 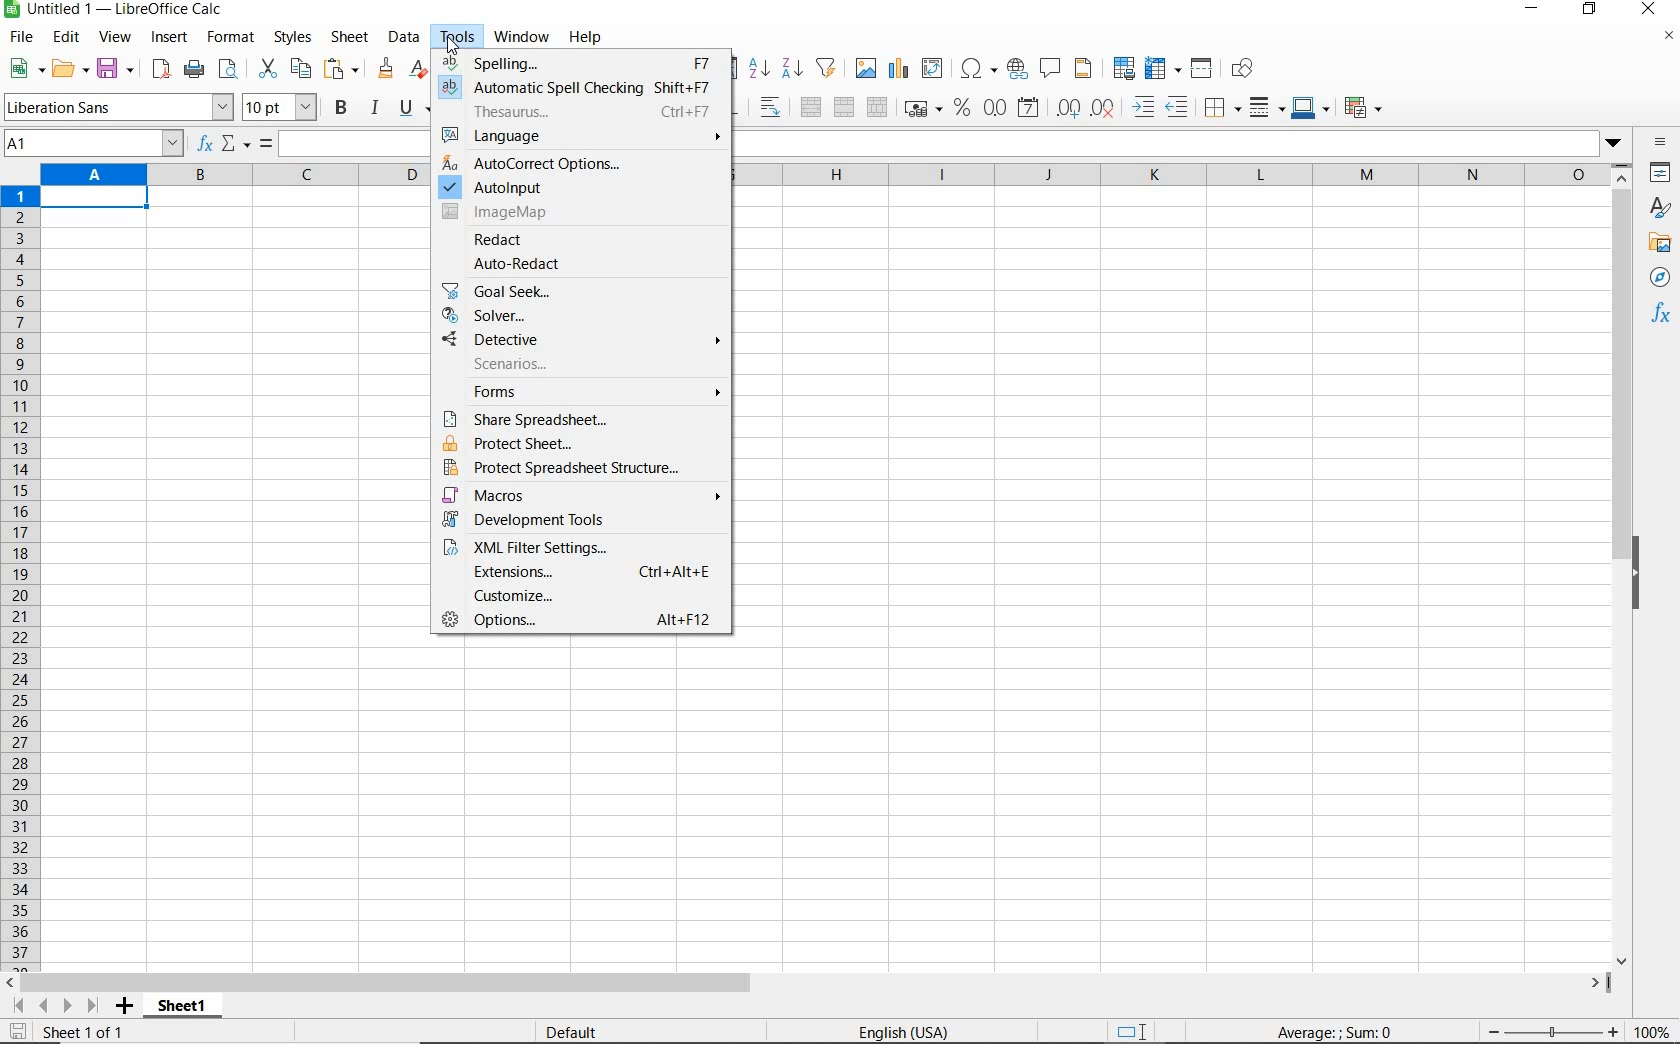 I want to click on export as pdf, so click(x=162, y=69).